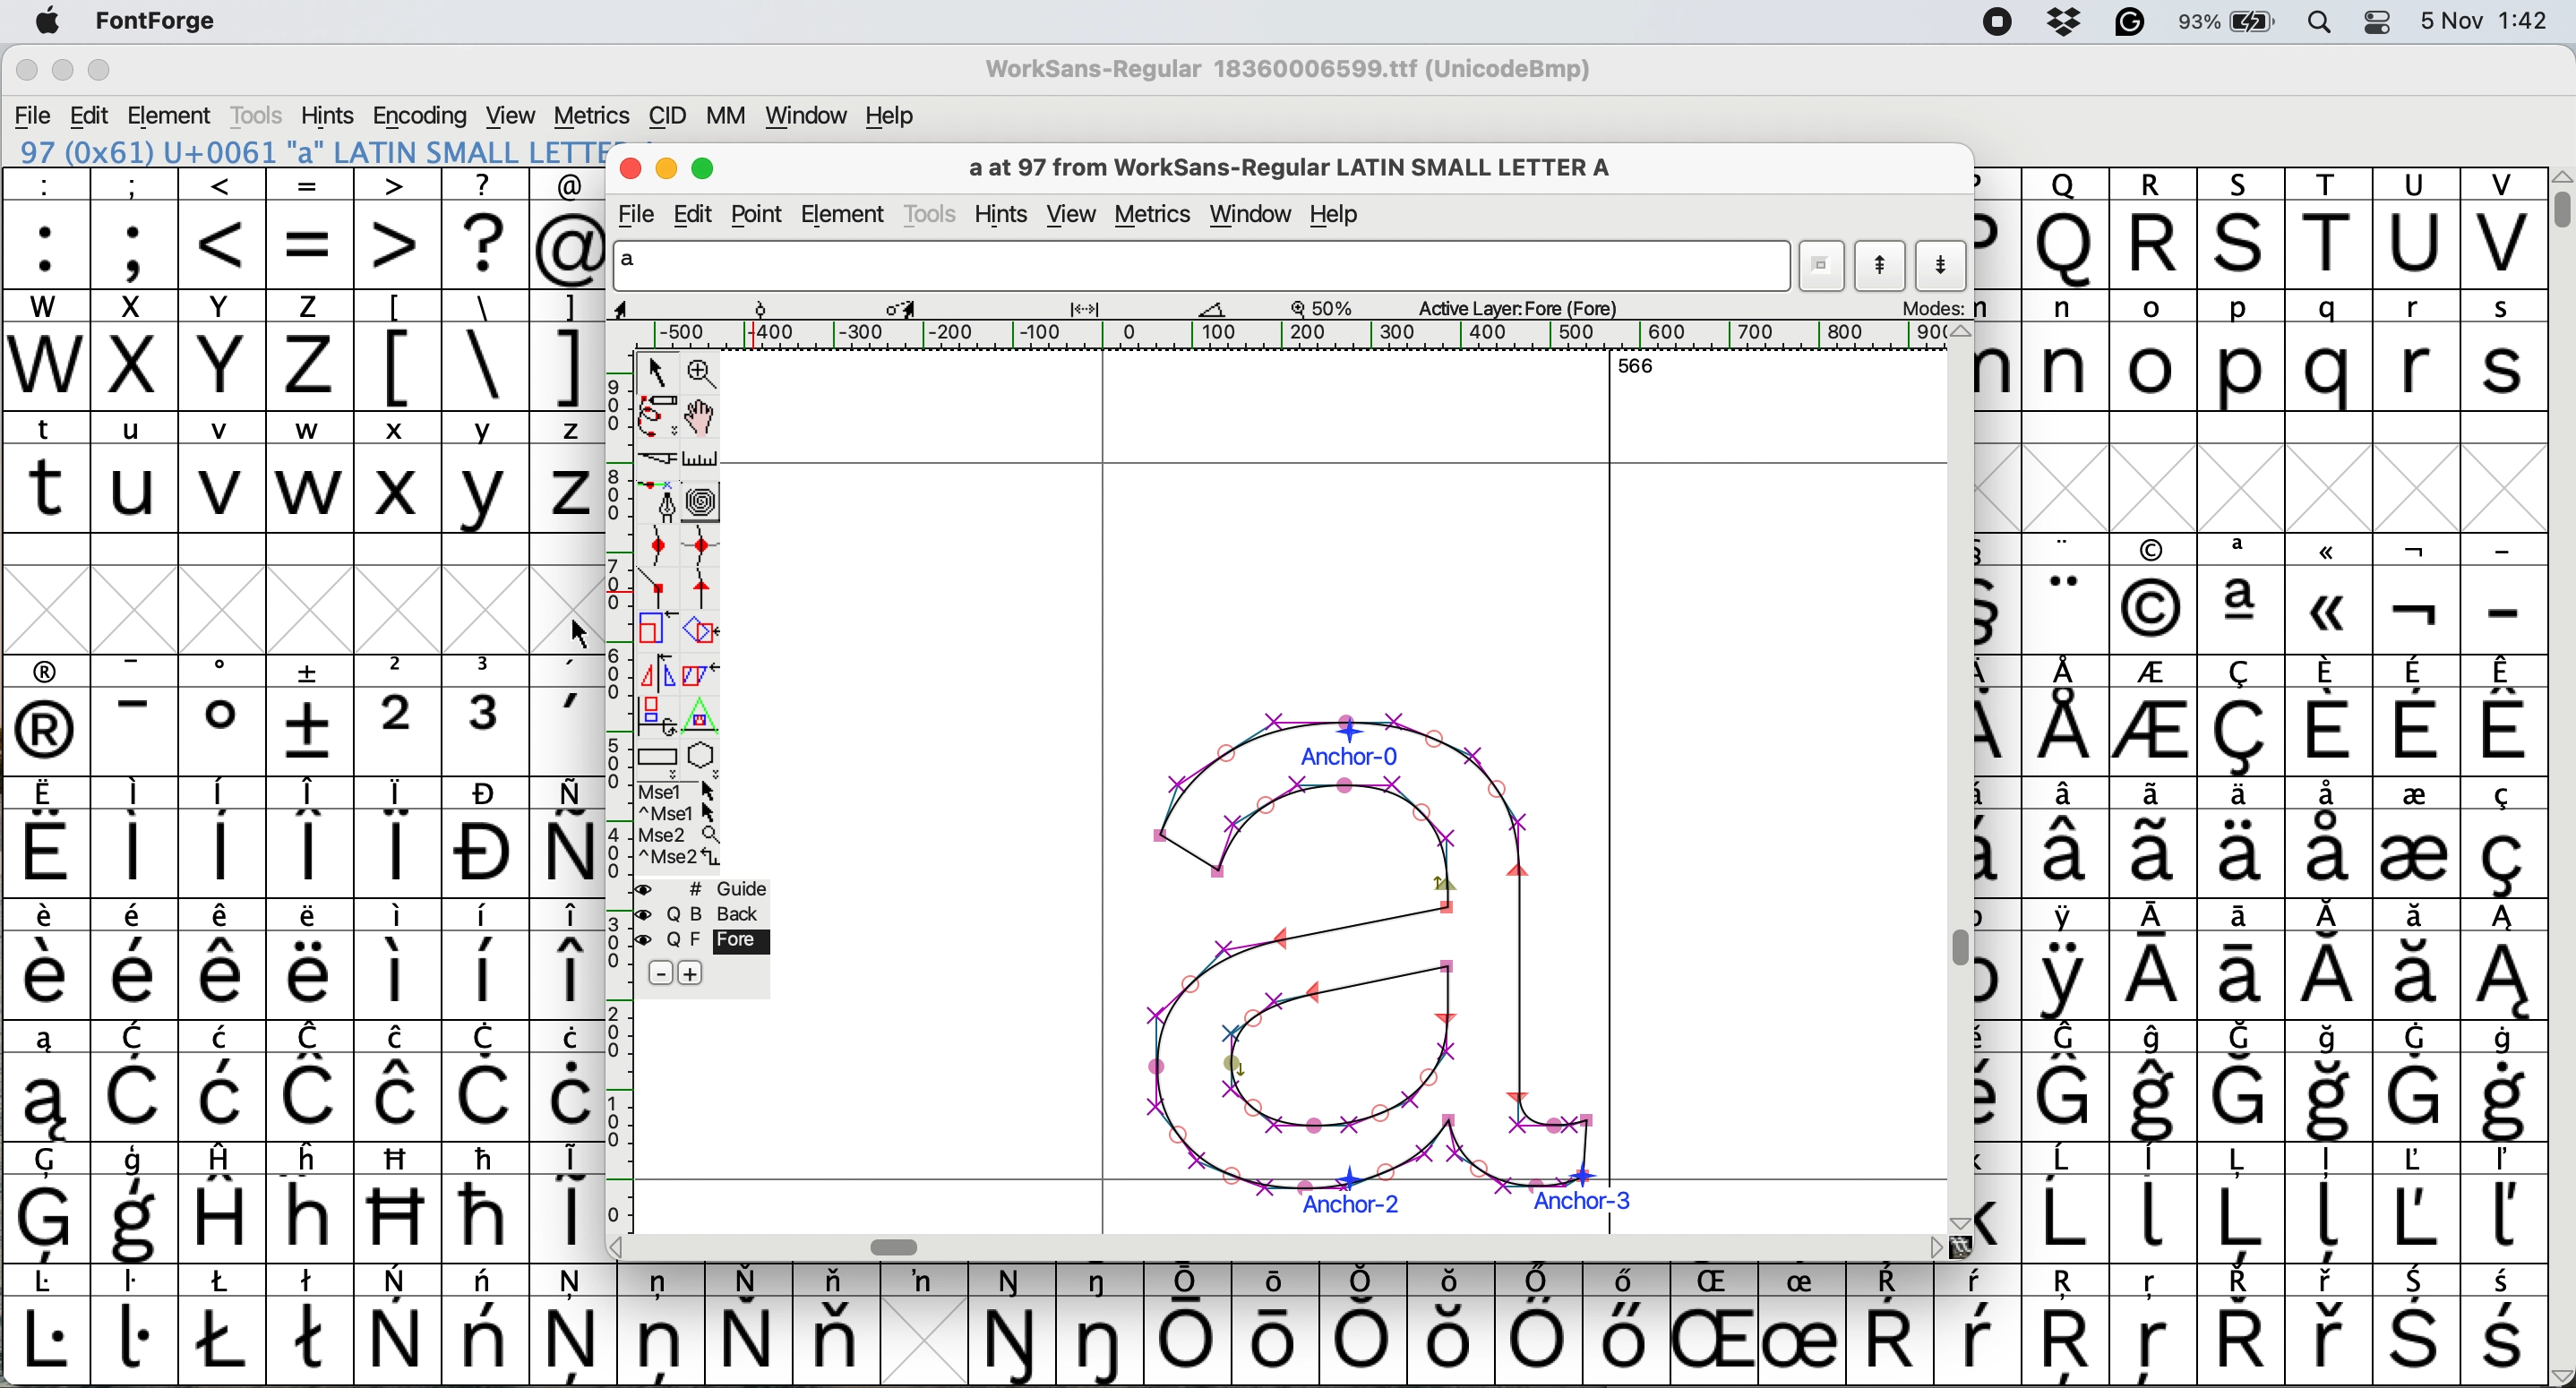 Image resolution: width=2576 pixels, height=1388 pixels. I want to click on , so click(400, 1202).